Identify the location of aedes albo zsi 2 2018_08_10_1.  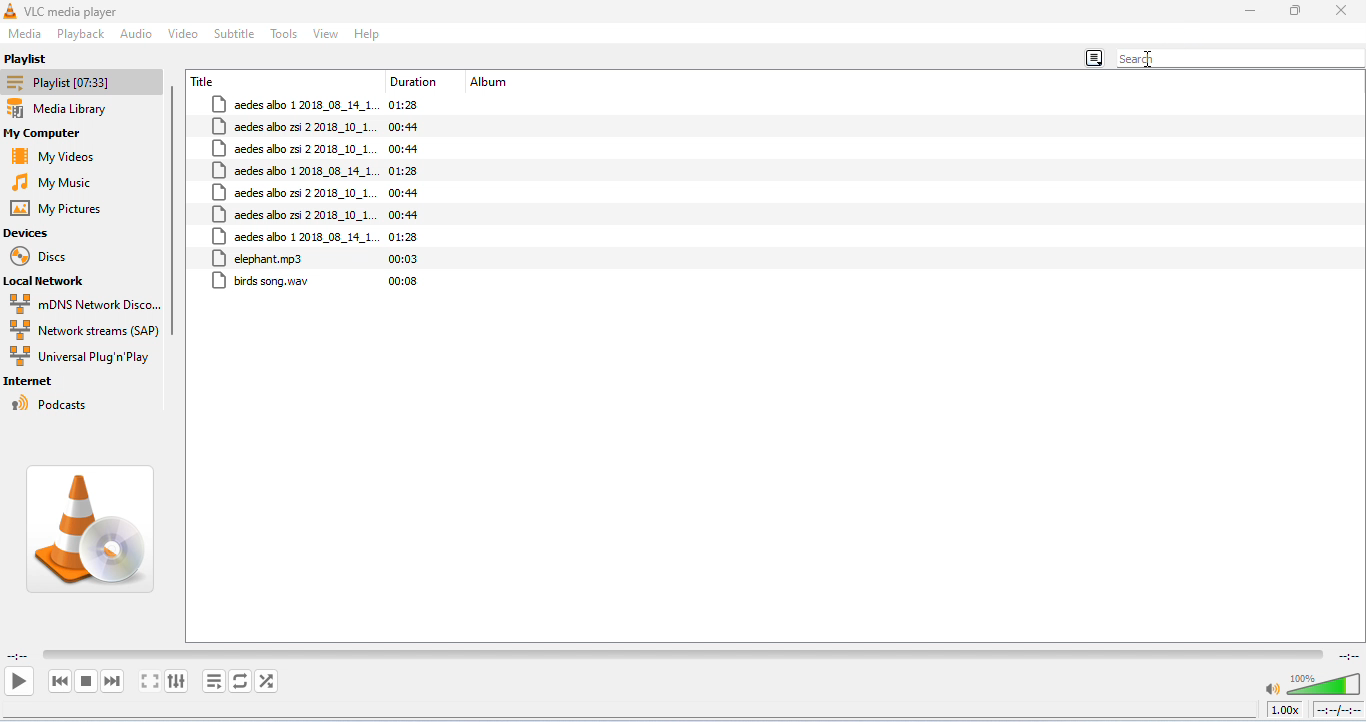
(293, 149).